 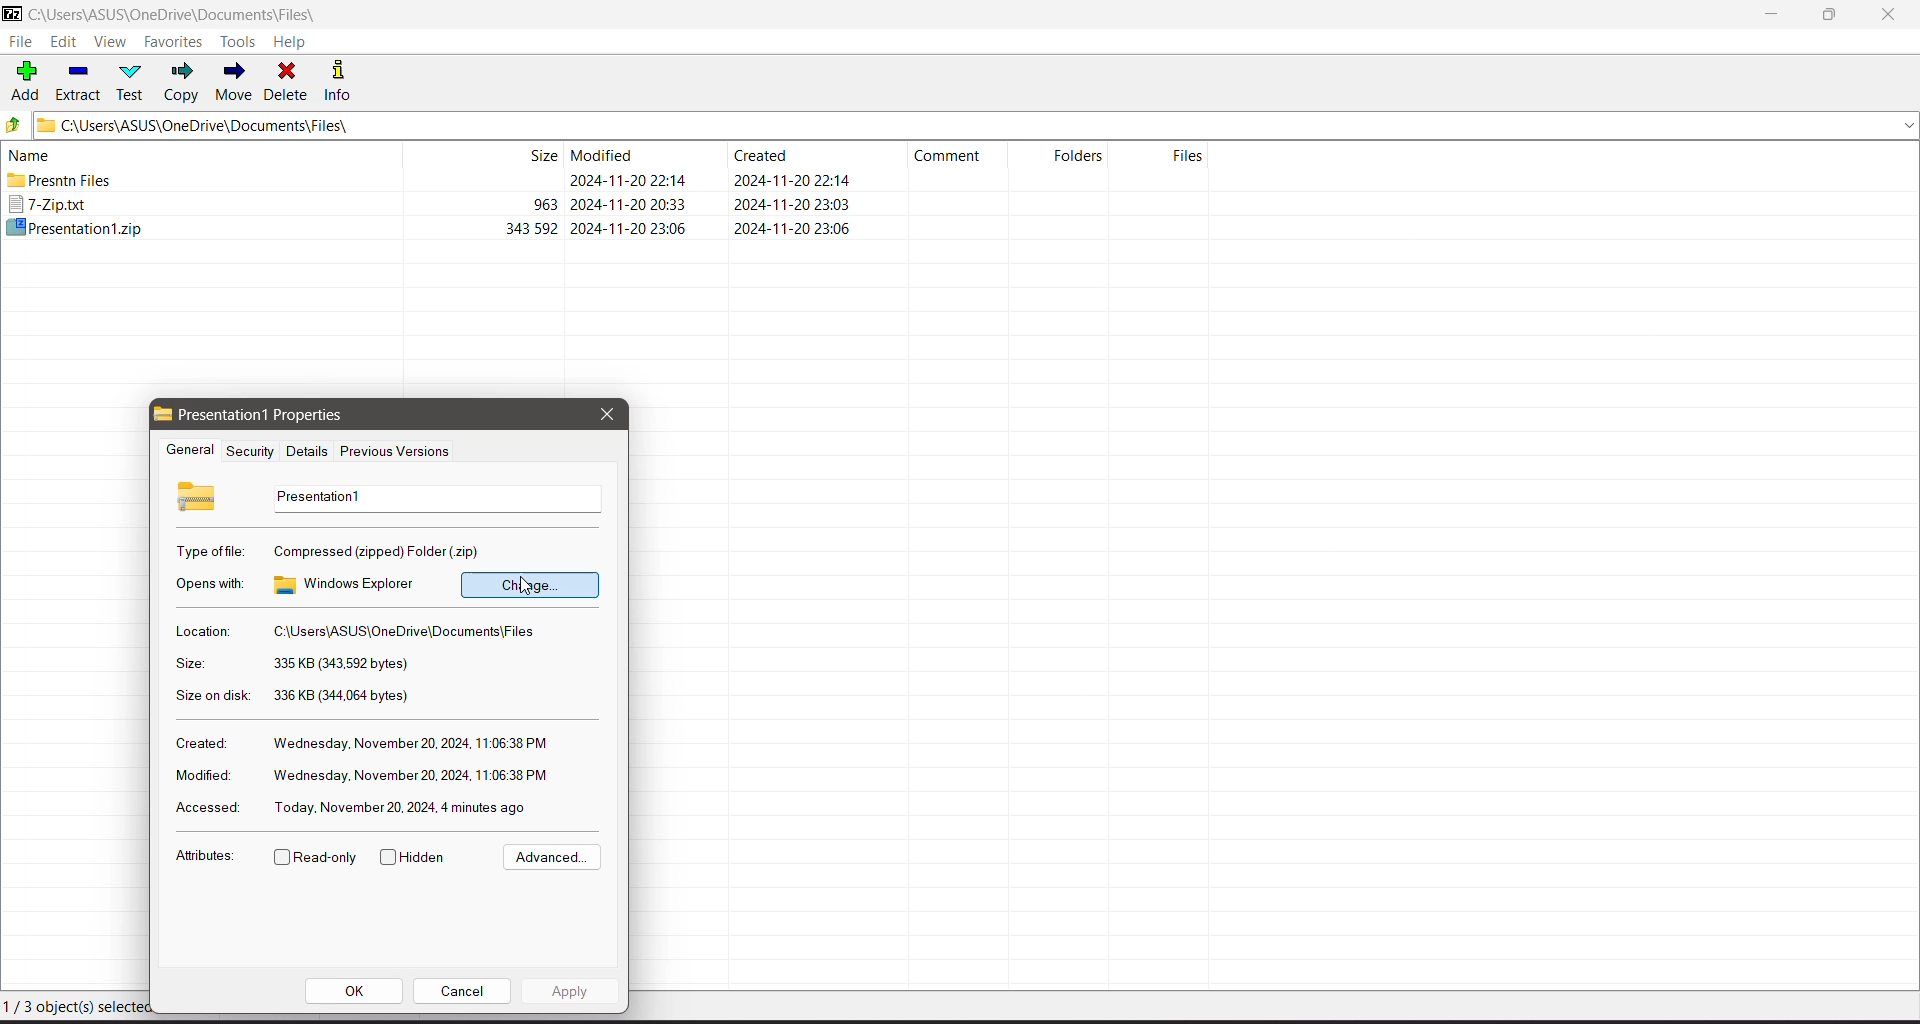 What do you see at coordinates (345, 80) in the screenshot?
I see `Info` at bounding box center [345, 80].